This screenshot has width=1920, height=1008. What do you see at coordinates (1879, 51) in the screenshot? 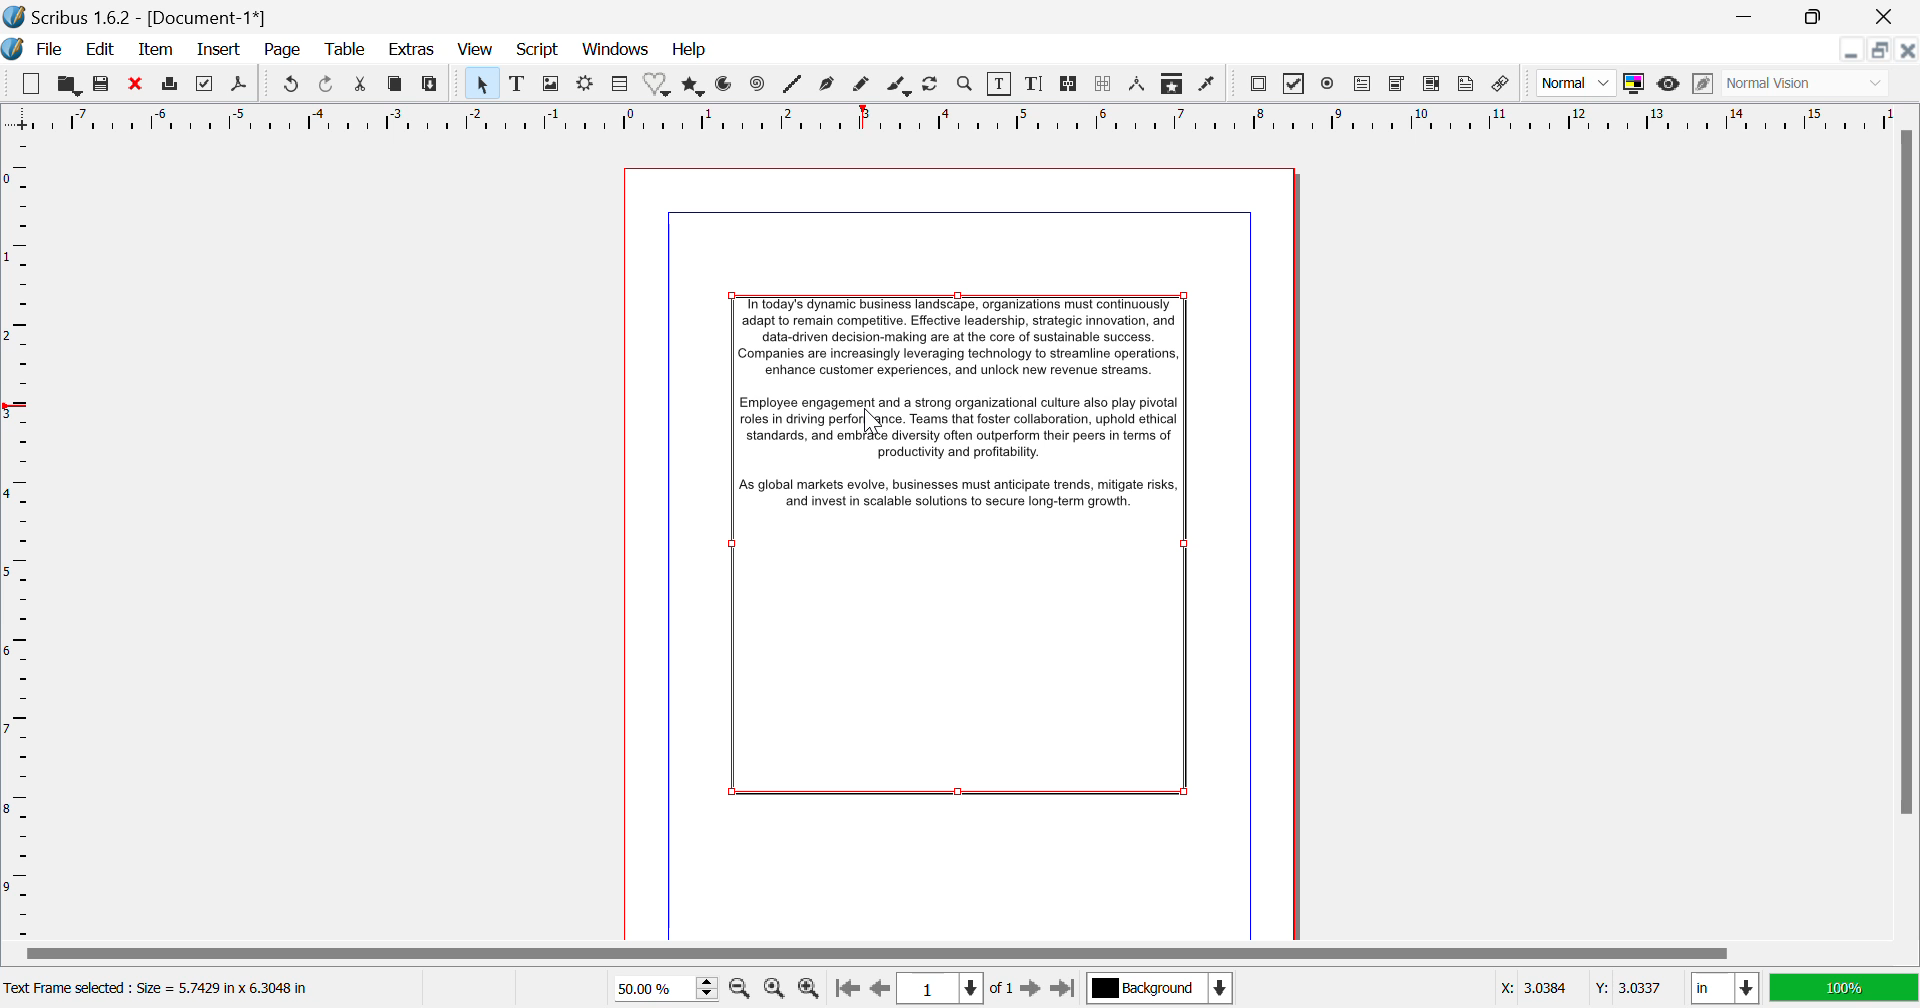
I see `Minimize` at bounding box center [1879, 51].